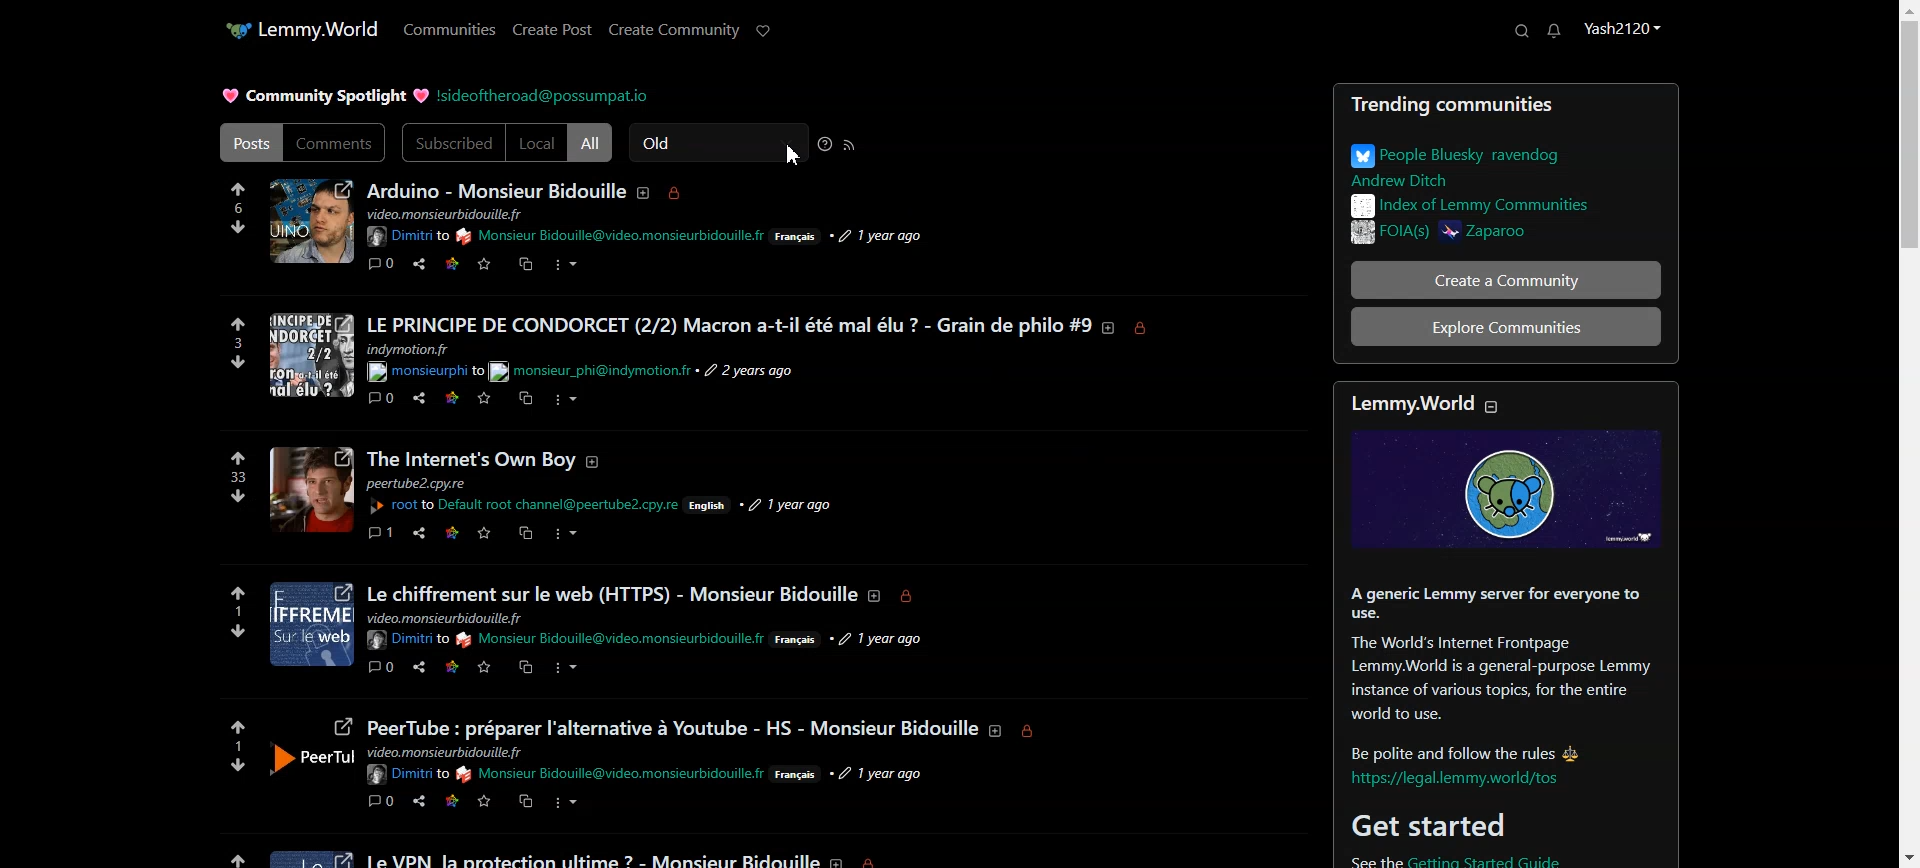 This screenshot has width=1920, height=868. I want to click on more, so click(569, 804).